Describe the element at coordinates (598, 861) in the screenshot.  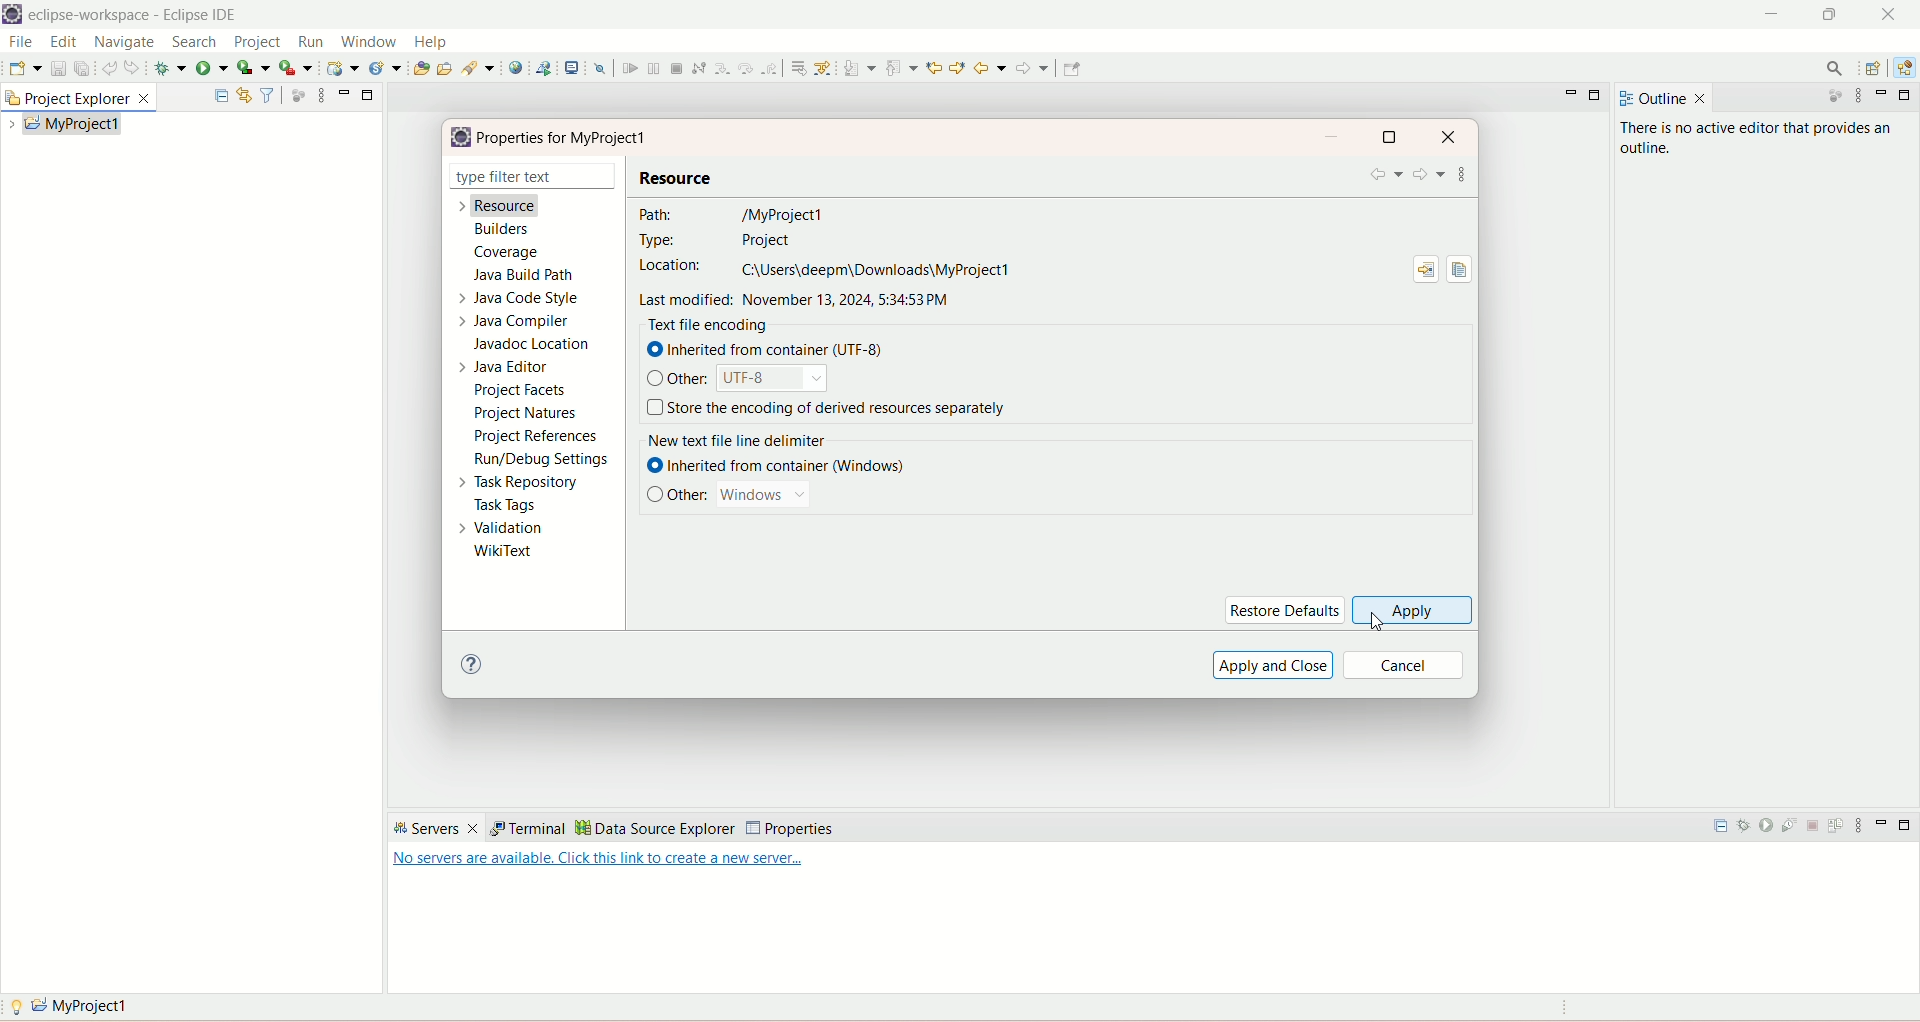
I see `Link to create a new server...` at that location.